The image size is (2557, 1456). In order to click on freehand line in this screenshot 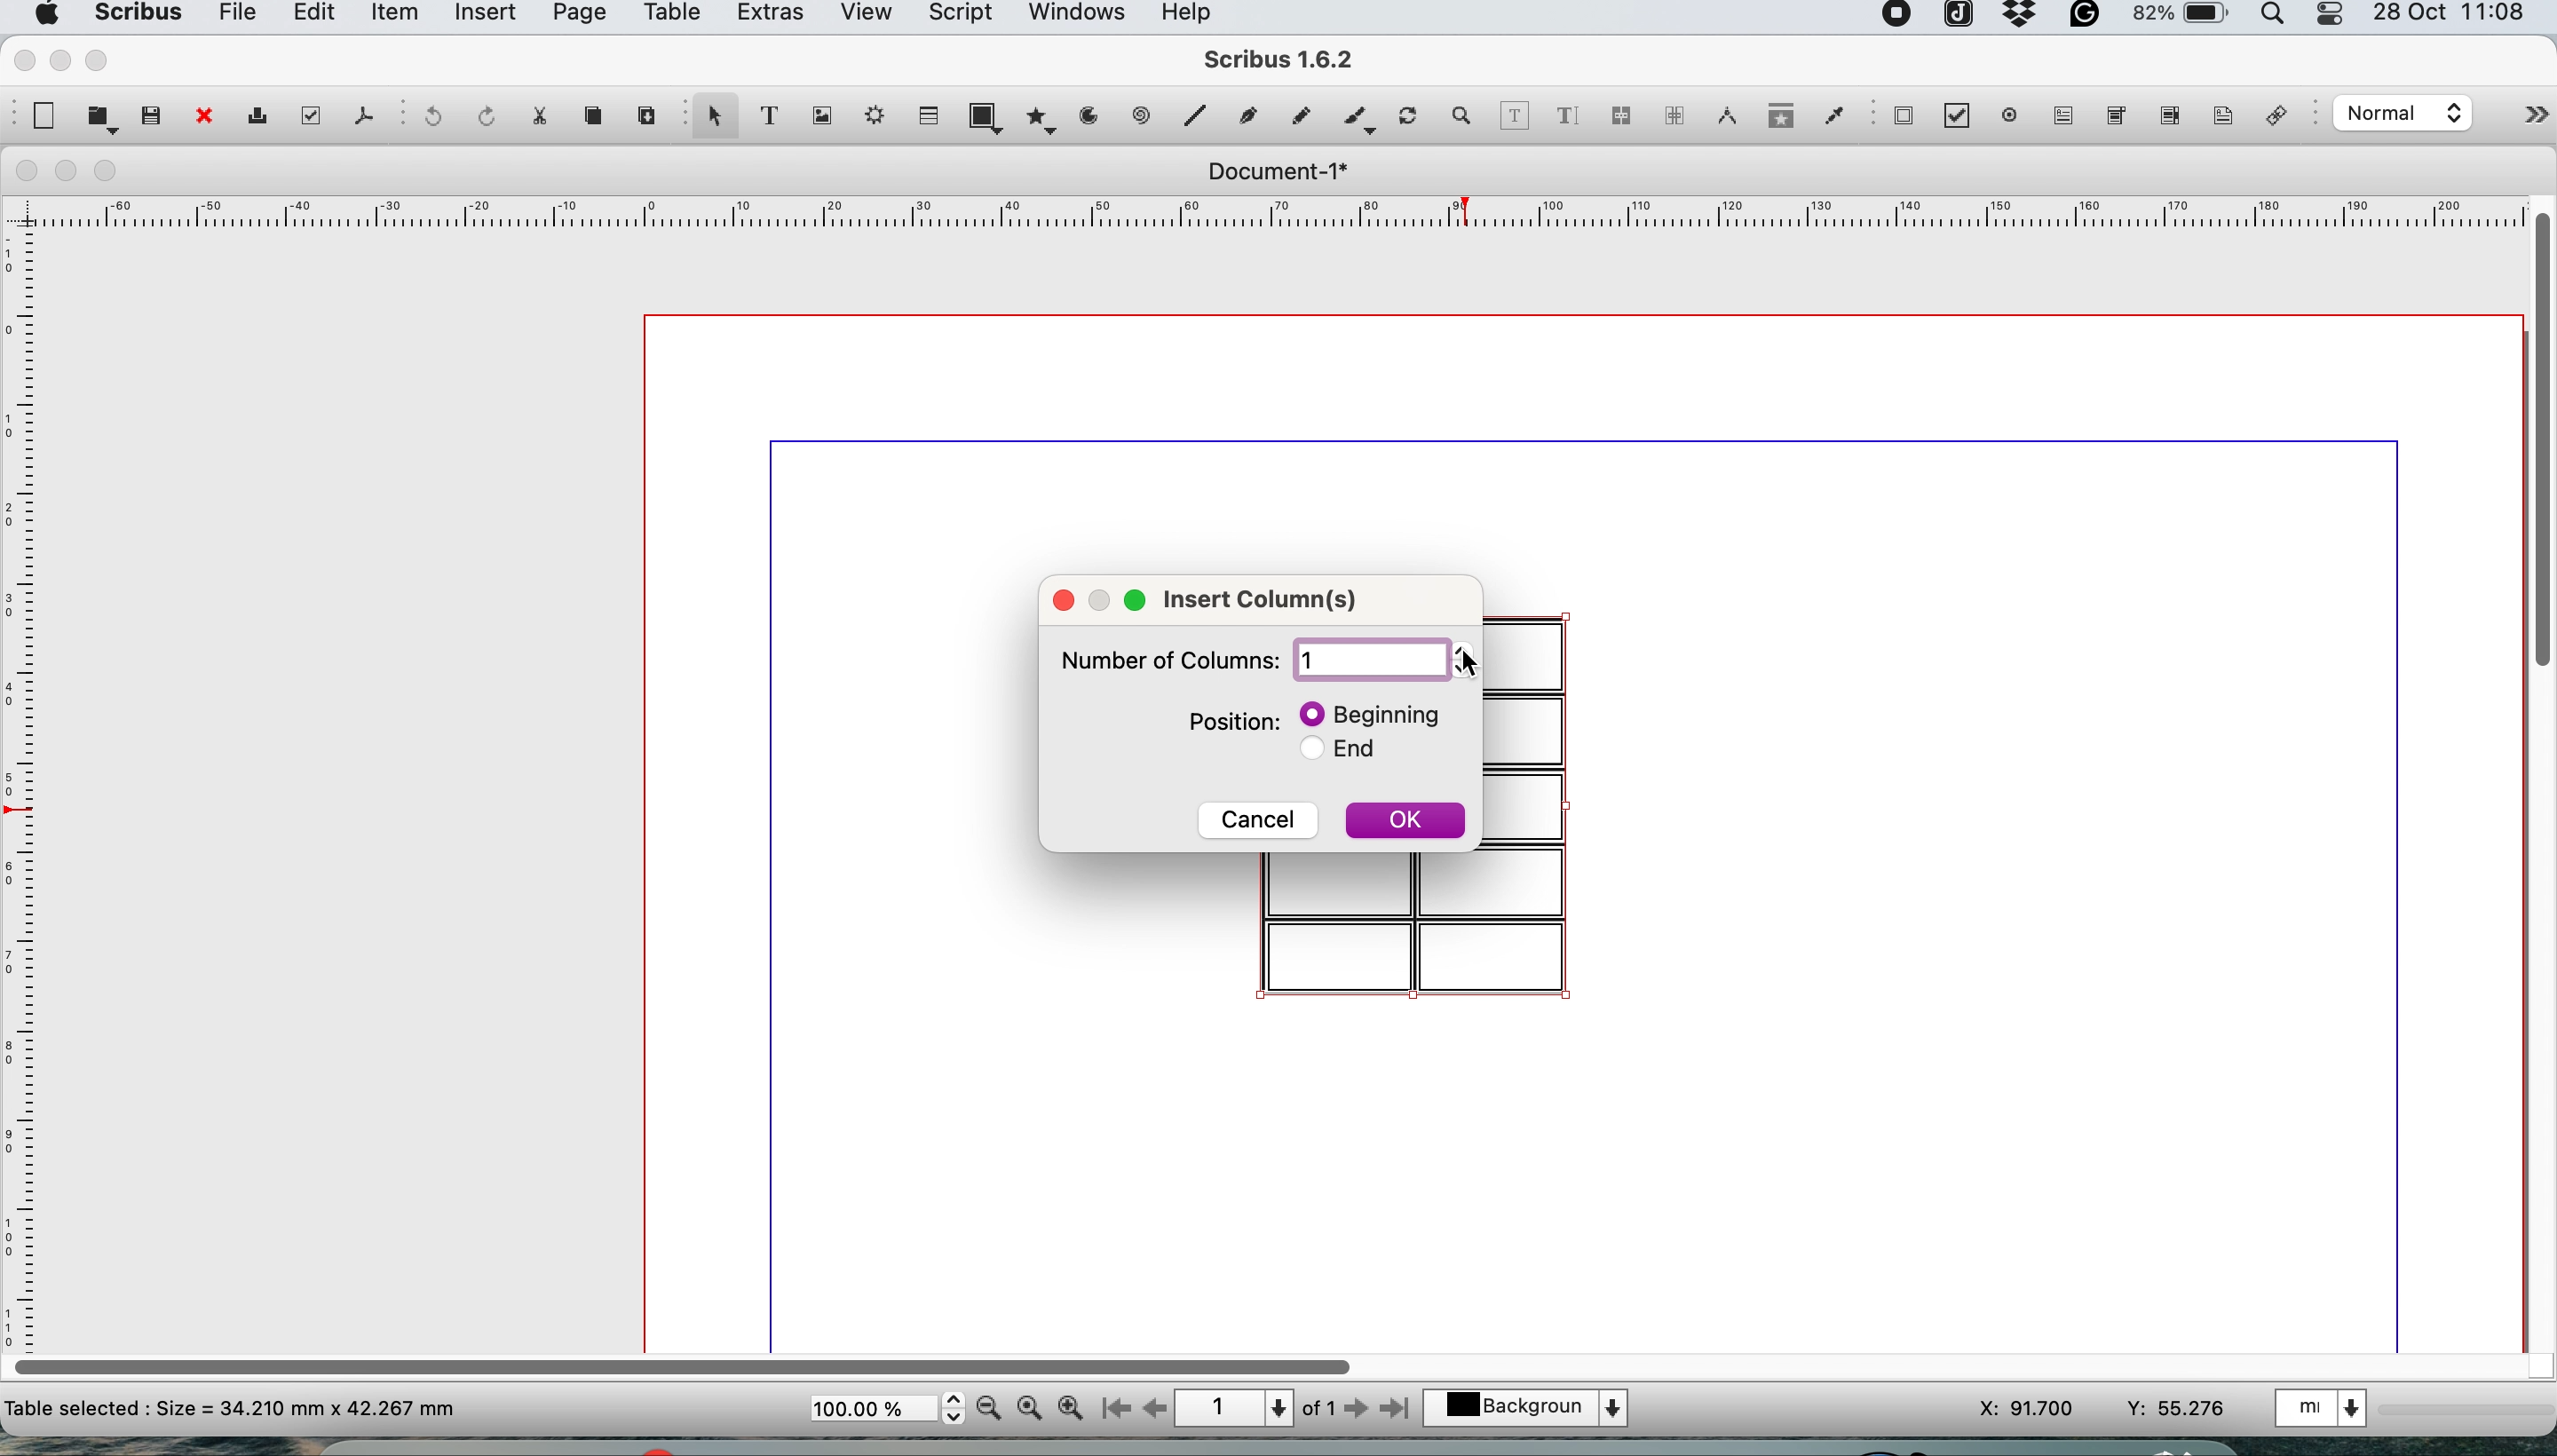, I will do `click(1296, 116)`.